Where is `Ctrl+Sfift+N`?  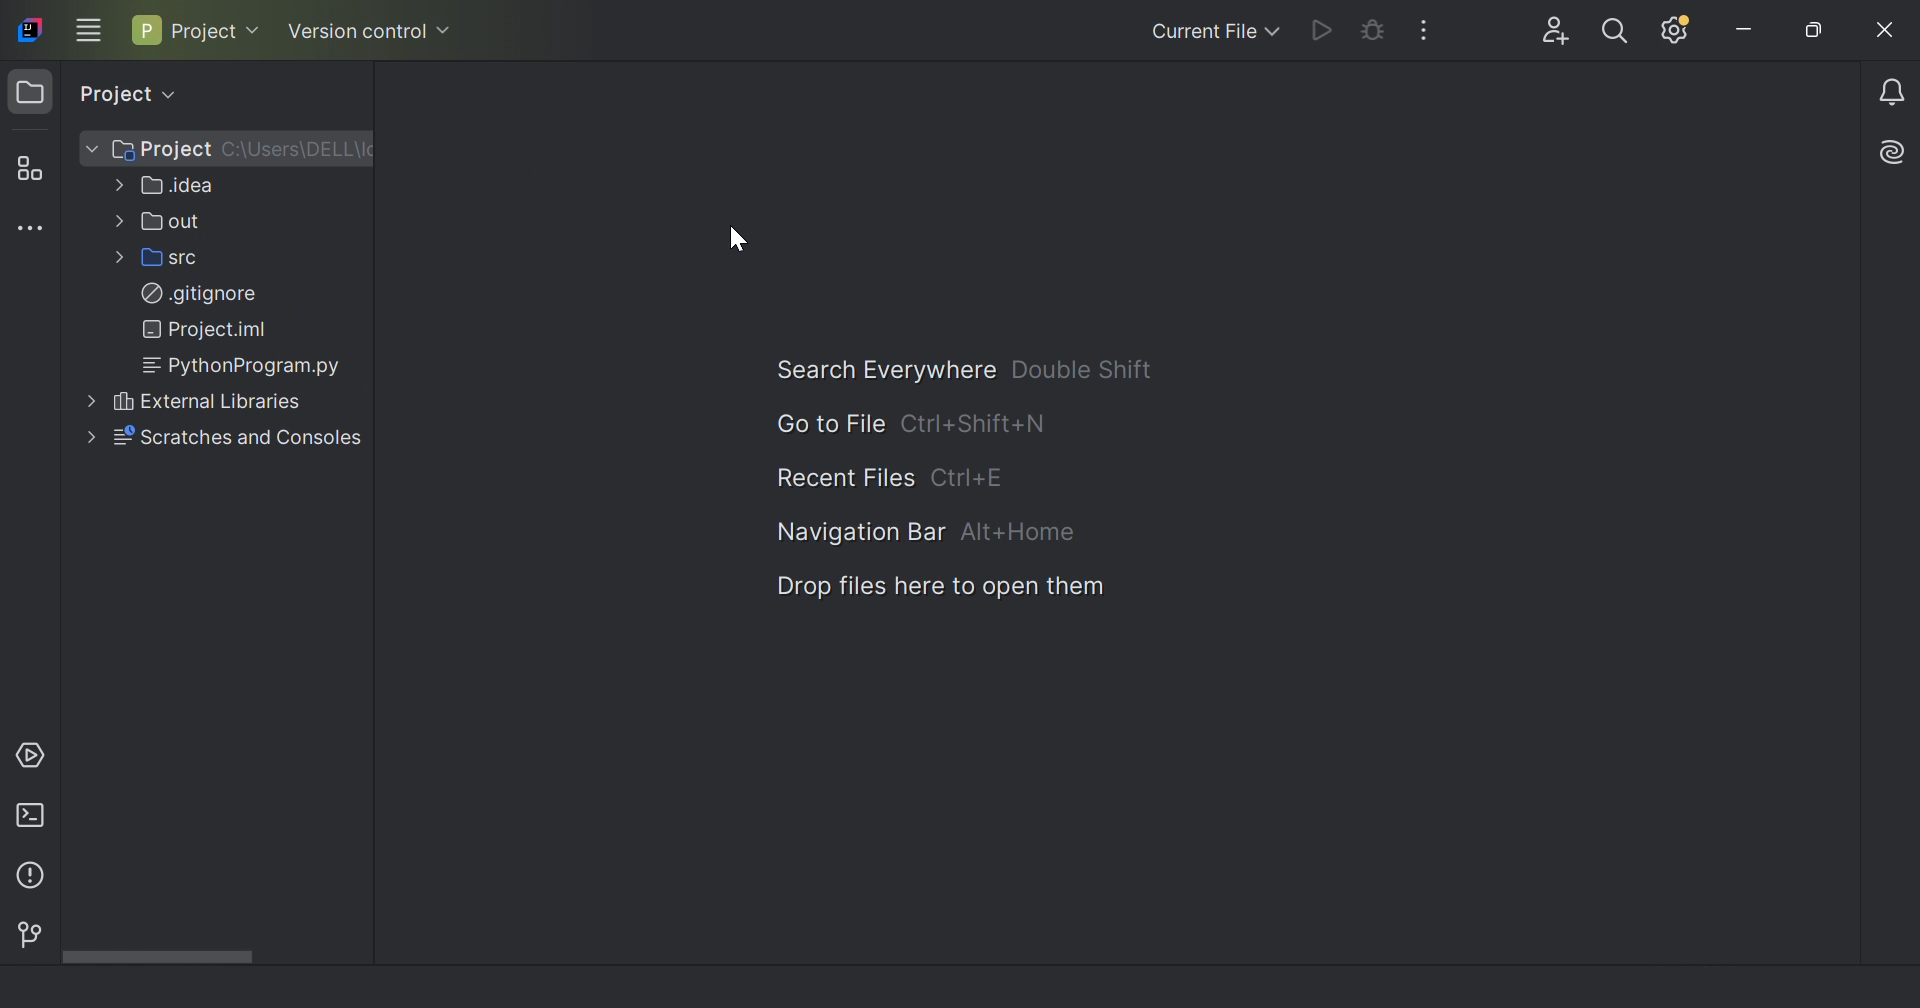 Ctrl+Sfift+N is located at coordinates (970, 423).